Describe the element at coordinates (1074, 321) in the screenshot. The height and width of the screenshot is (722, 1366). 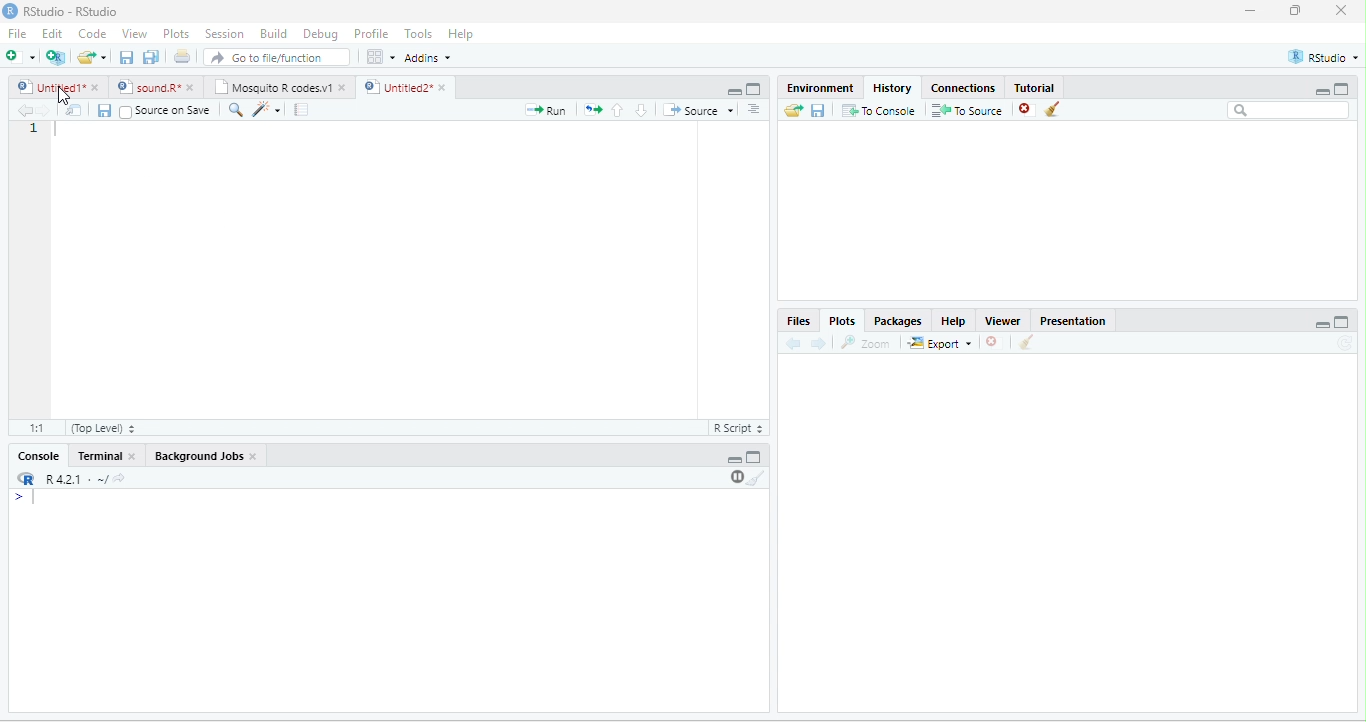
I see `Presentation` at that location.